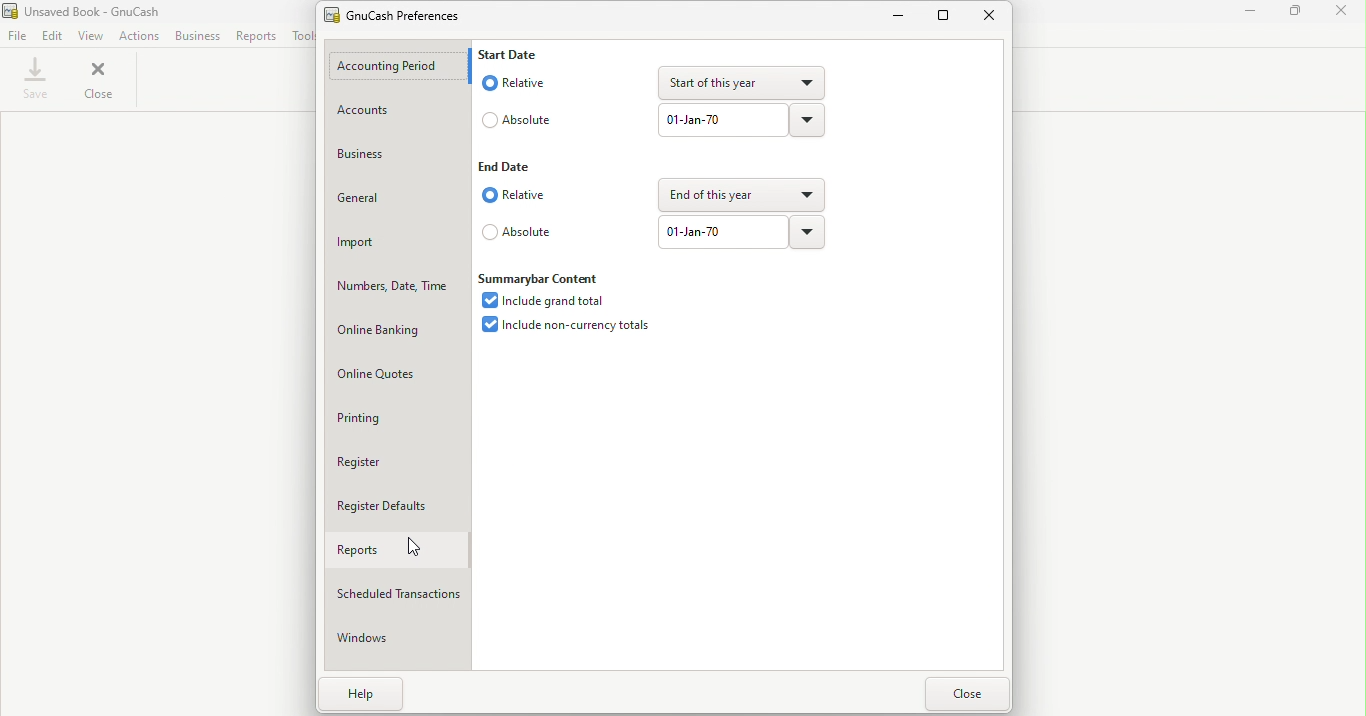 The height and width of the screenshot is (716, 1366). I want to click on Business, so click(197, 36).